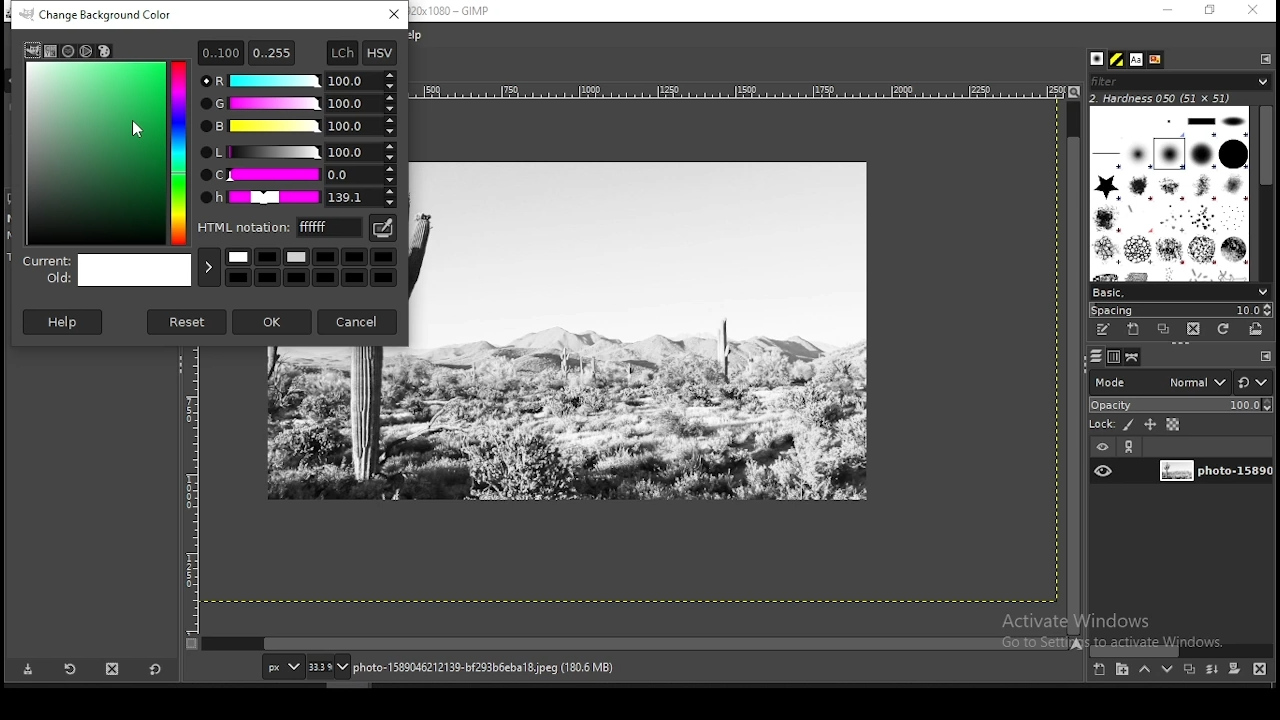  What do you see at coordinates (154, 669) in the screenshot?
I see `reset to defaults` at bounding box center [154, 669].